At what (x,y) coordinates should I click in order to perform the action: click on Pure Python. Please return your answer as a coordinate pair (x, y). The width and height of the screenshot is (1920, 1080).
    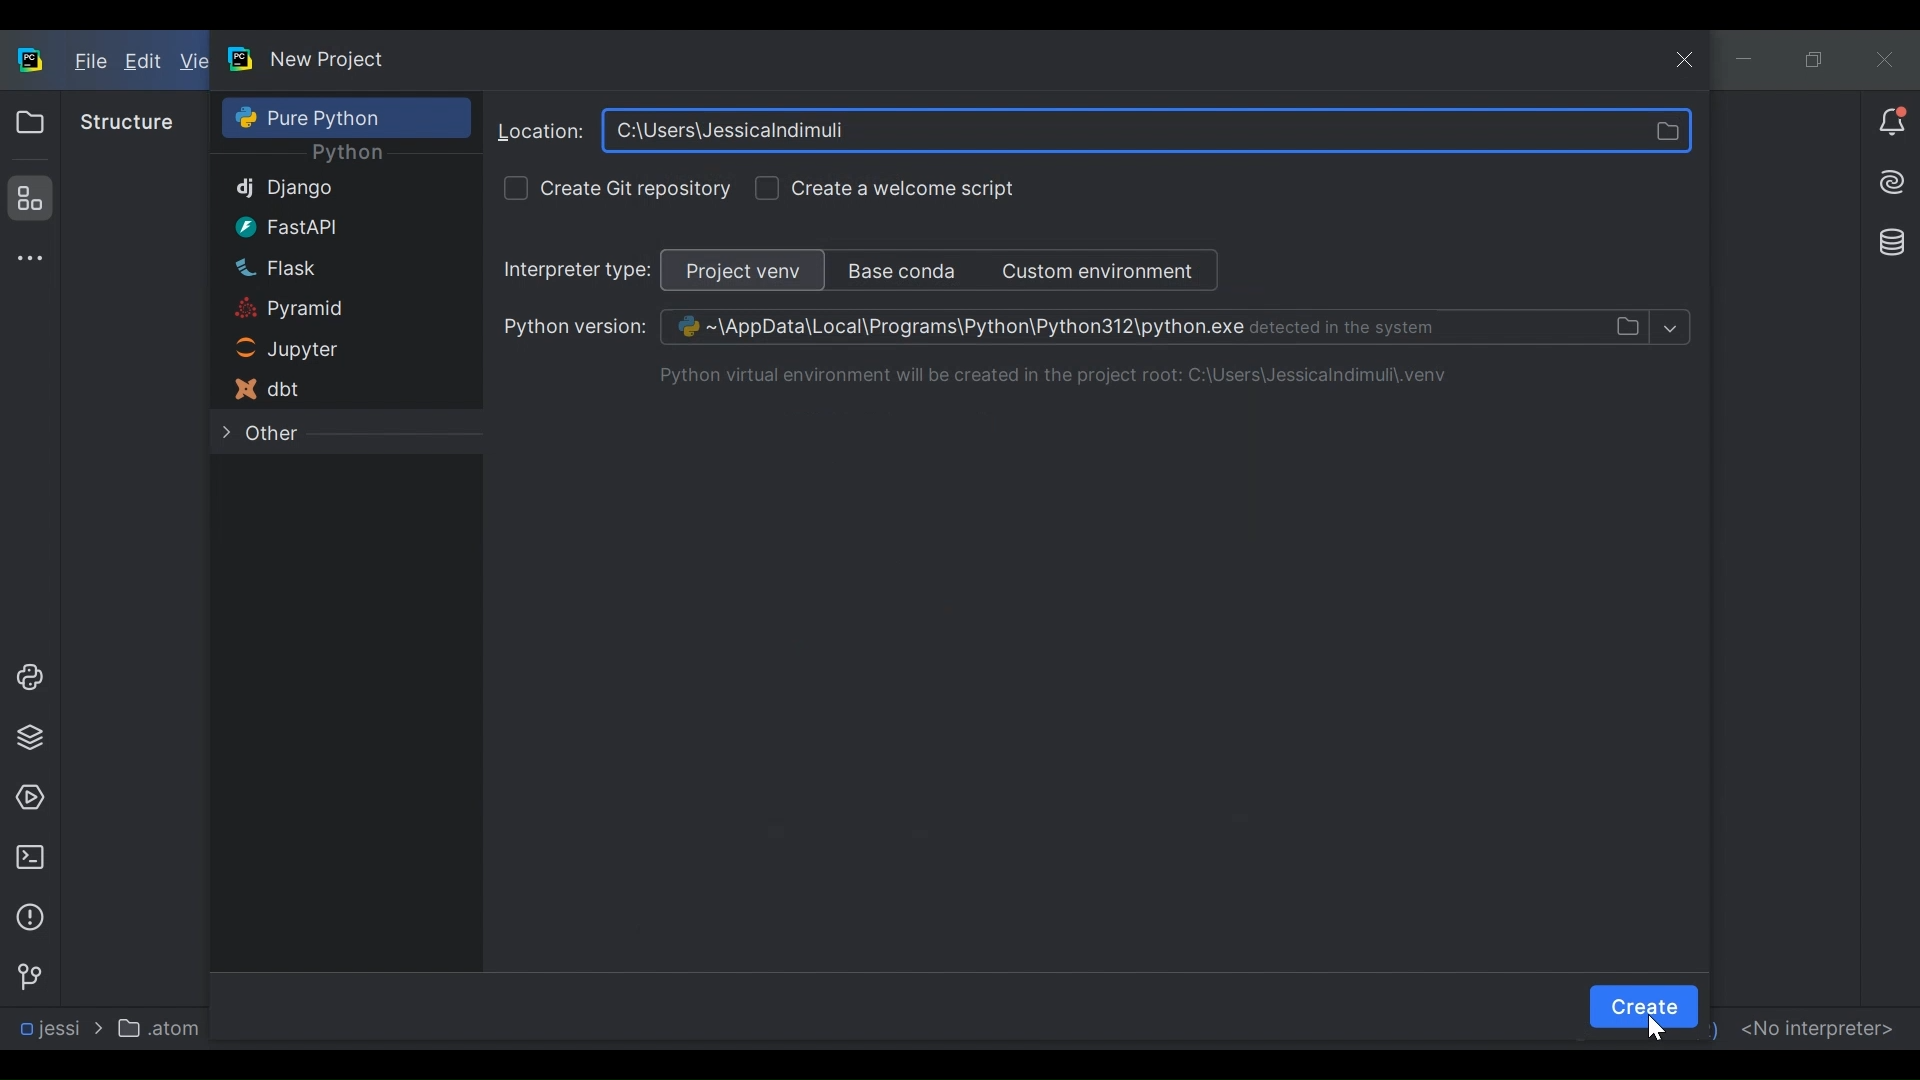
    Looking at the image, I should click on (319, 117).